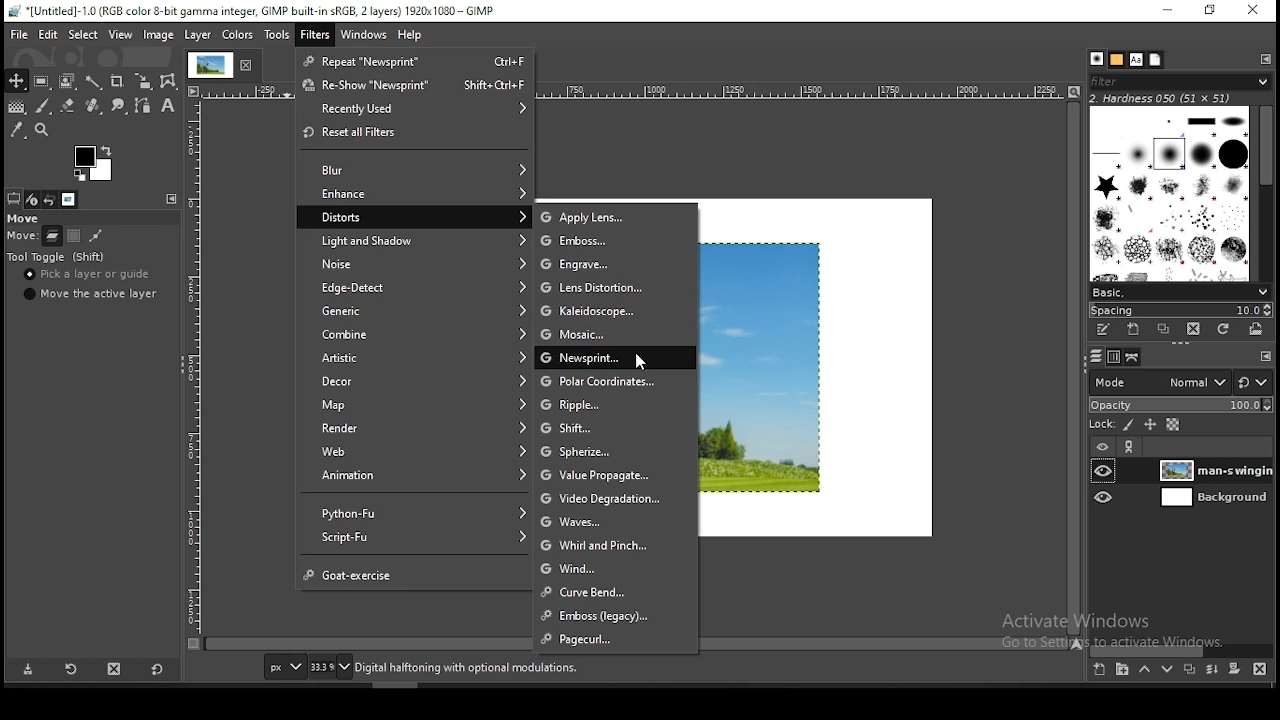 The image size is (1280, 720). I want to click on tool toggle, so click(60, 257).